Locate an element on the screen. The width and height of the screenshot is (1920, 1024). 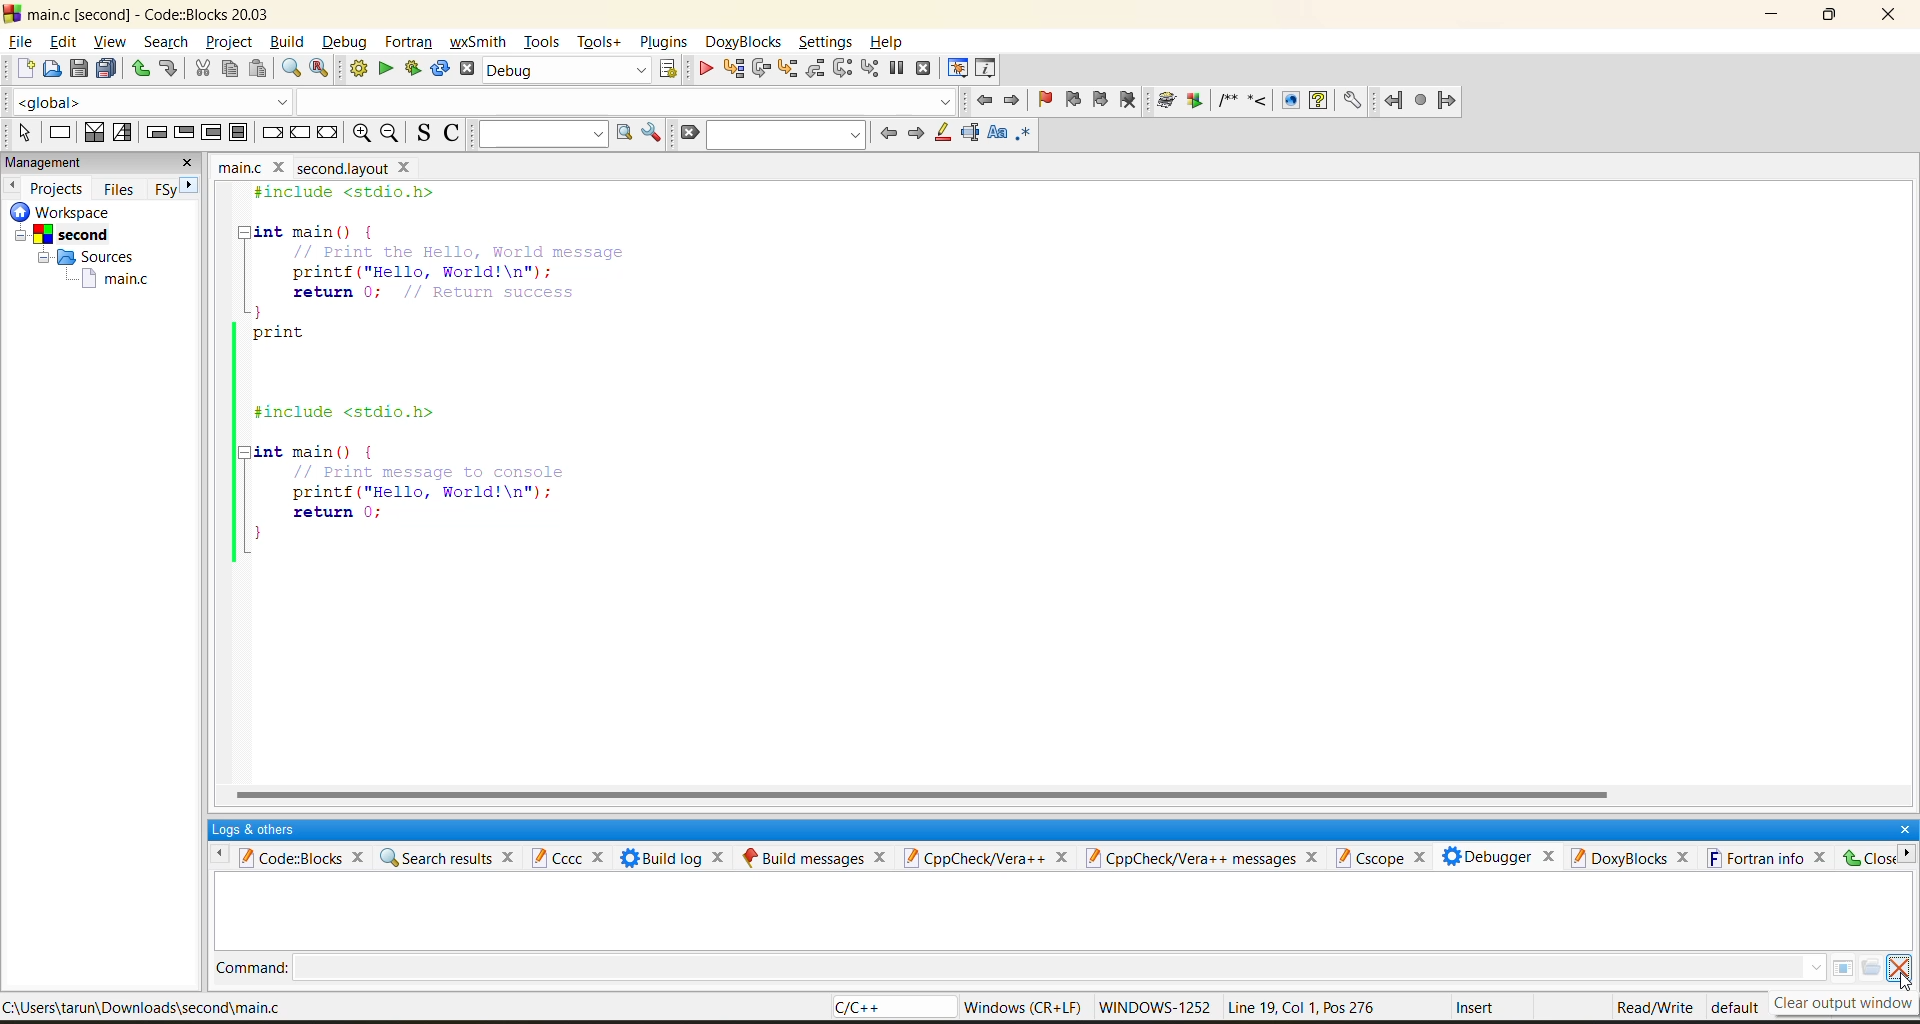
run to cursor is located at coordinates (731, 69).